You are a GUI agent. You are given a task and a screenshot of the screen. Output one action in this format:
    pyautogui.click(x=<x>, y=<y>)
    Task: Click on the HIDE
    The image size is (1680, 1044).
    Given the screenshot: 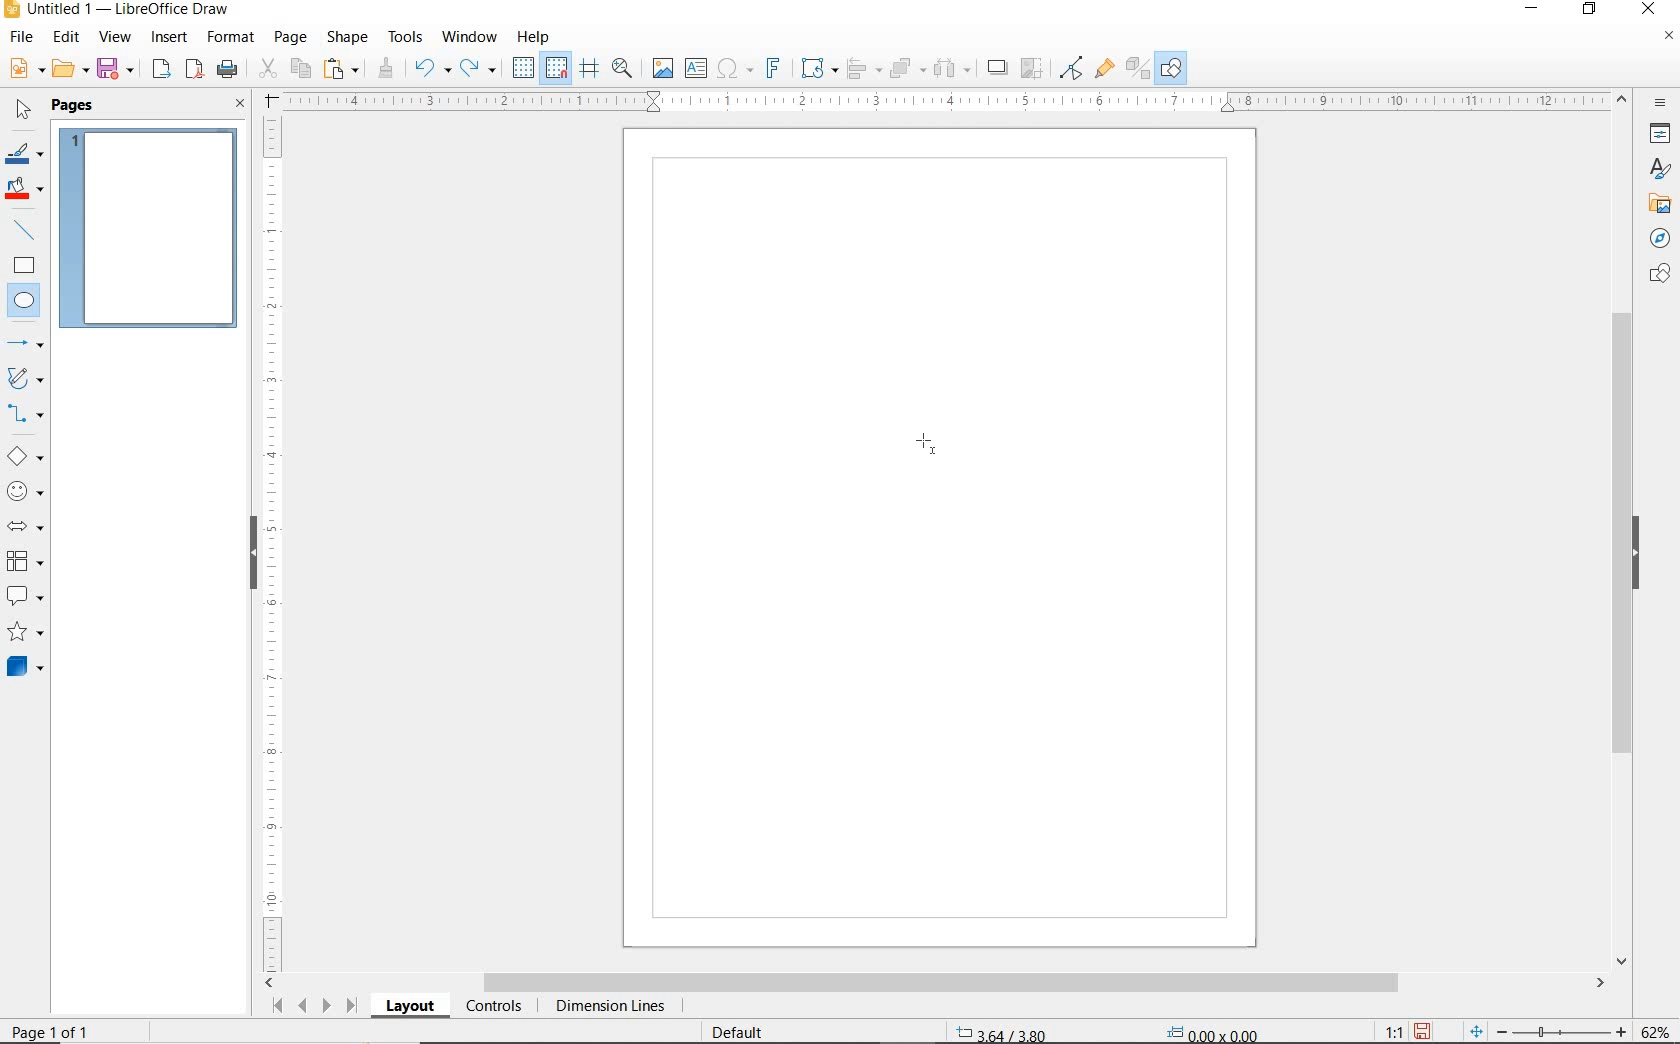 What is the action you would take?
    pyautogui.click(x=1641, y=553)
    